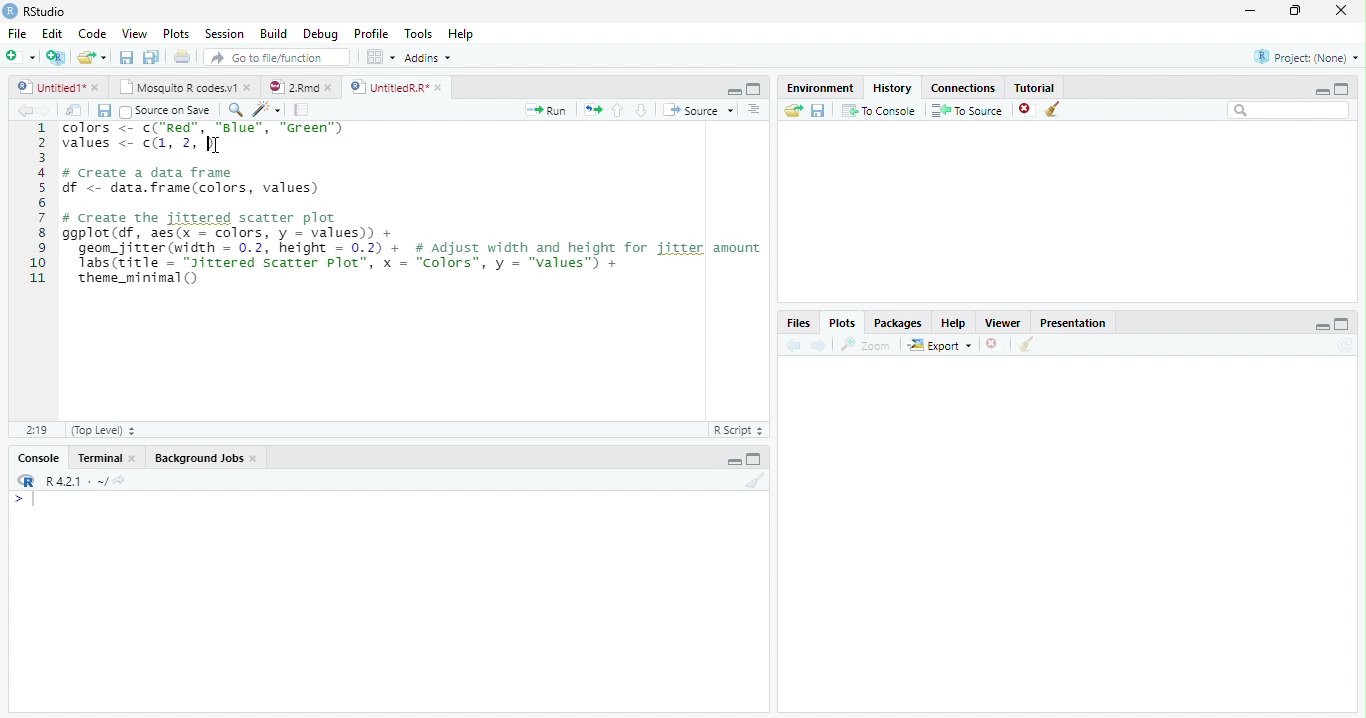 This screenshot has height=718, width=1366. What do you see at coordinates (641, 110) in the screenshot?
I see `Go to next section/chunk` at bounding box center [641, 110].